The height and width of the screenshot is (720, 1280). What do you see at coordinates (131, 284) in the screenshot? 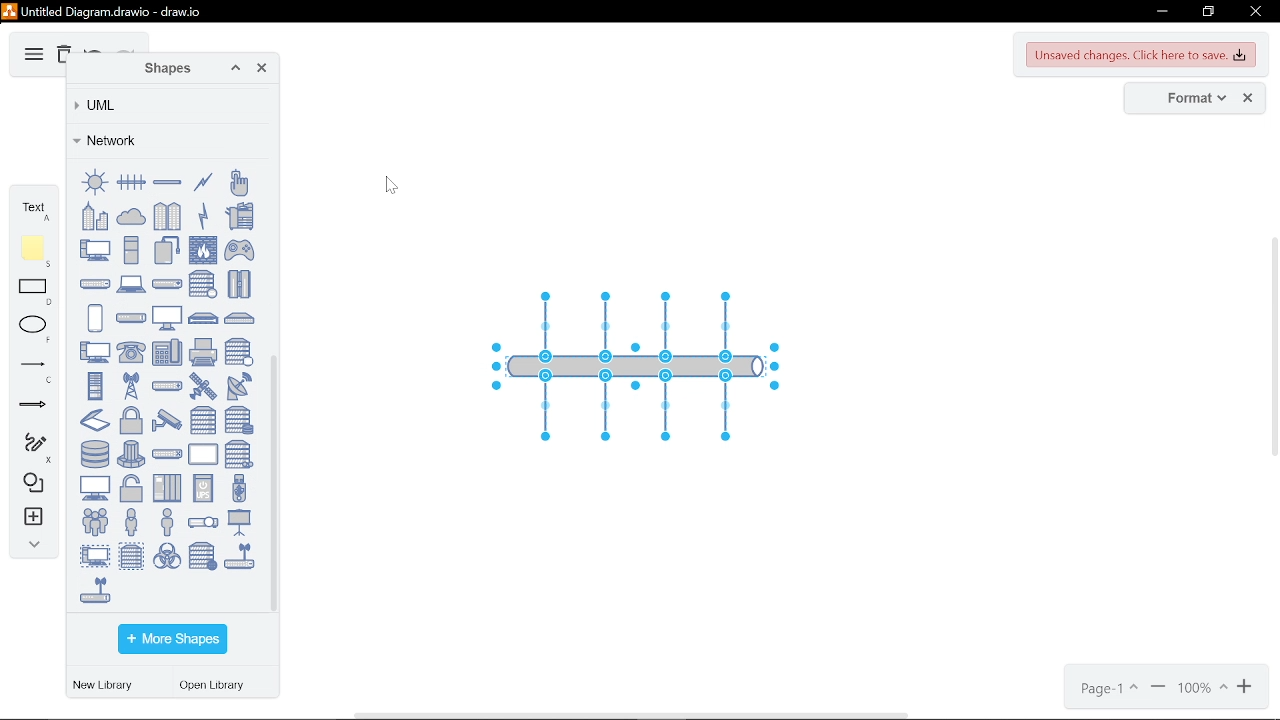
I see `laptop` at bounding box center [131, 284].